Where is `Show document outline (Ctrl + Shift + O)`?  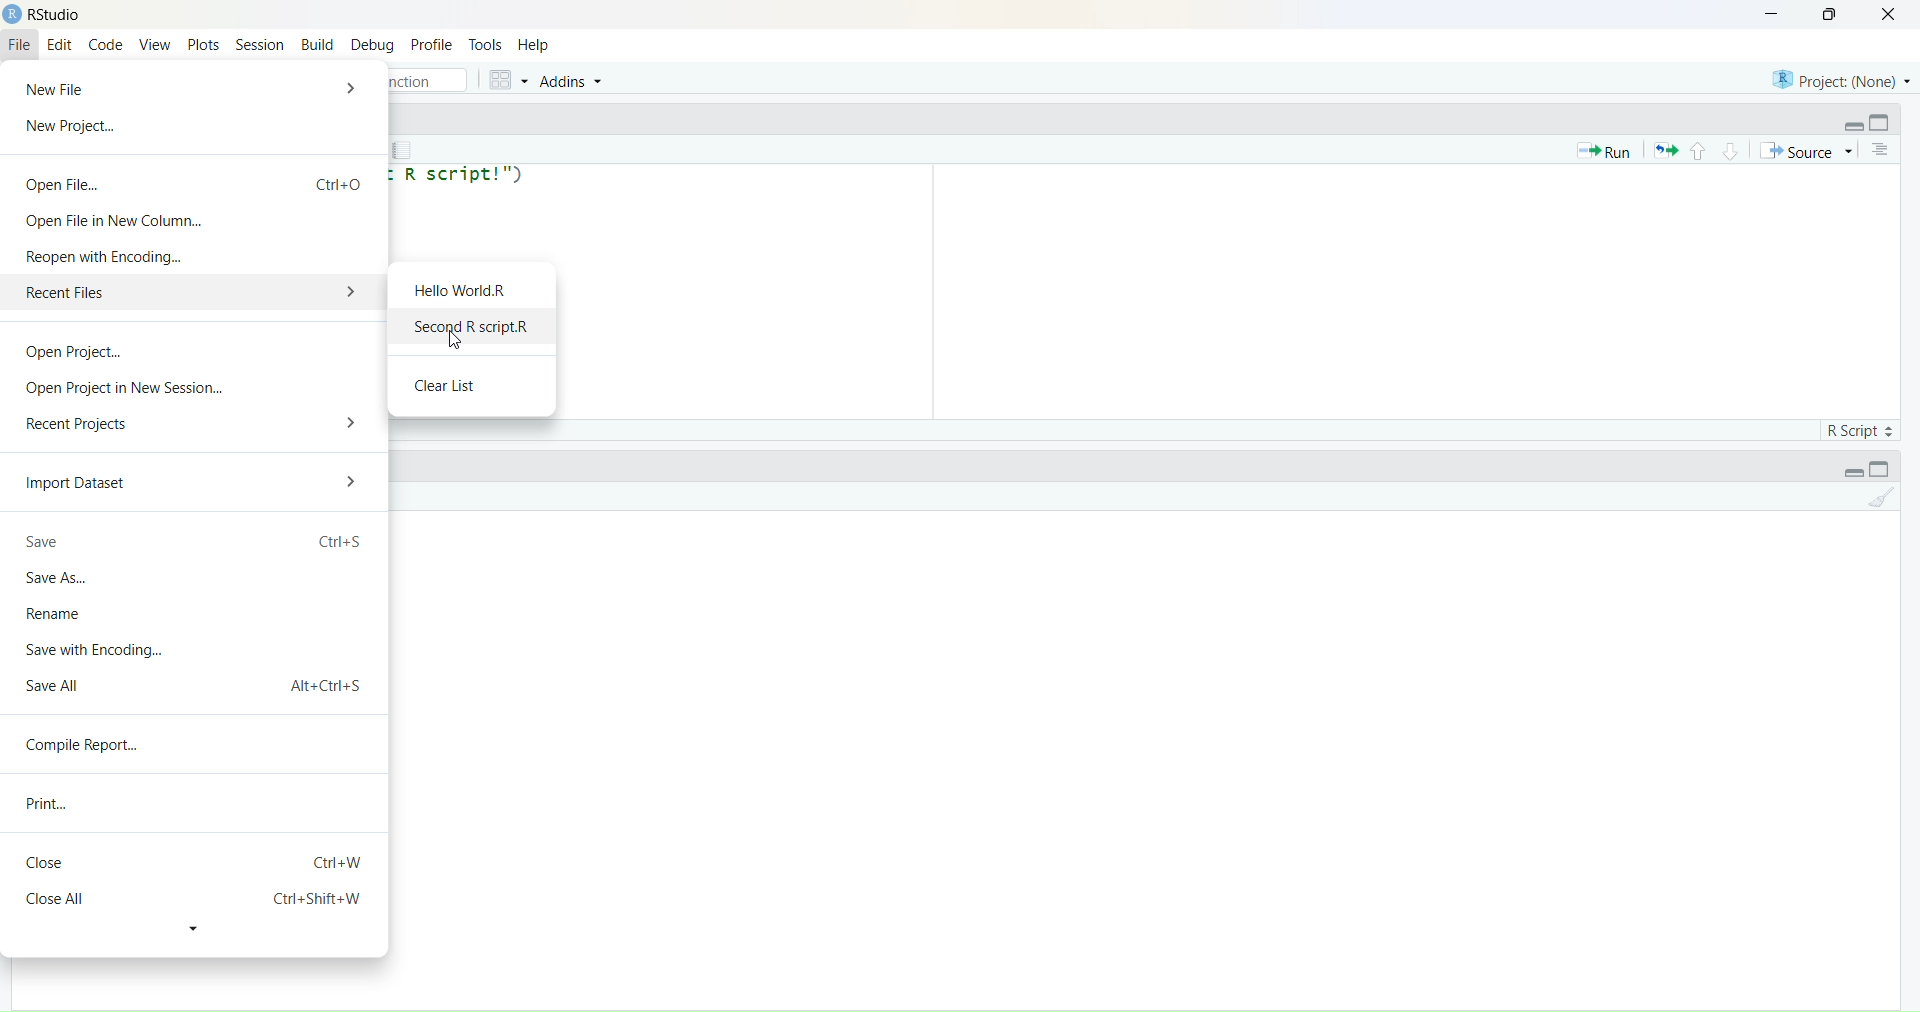
Show document outline (Ctrl + Shift + O) is located at coordinates (1883, 150).